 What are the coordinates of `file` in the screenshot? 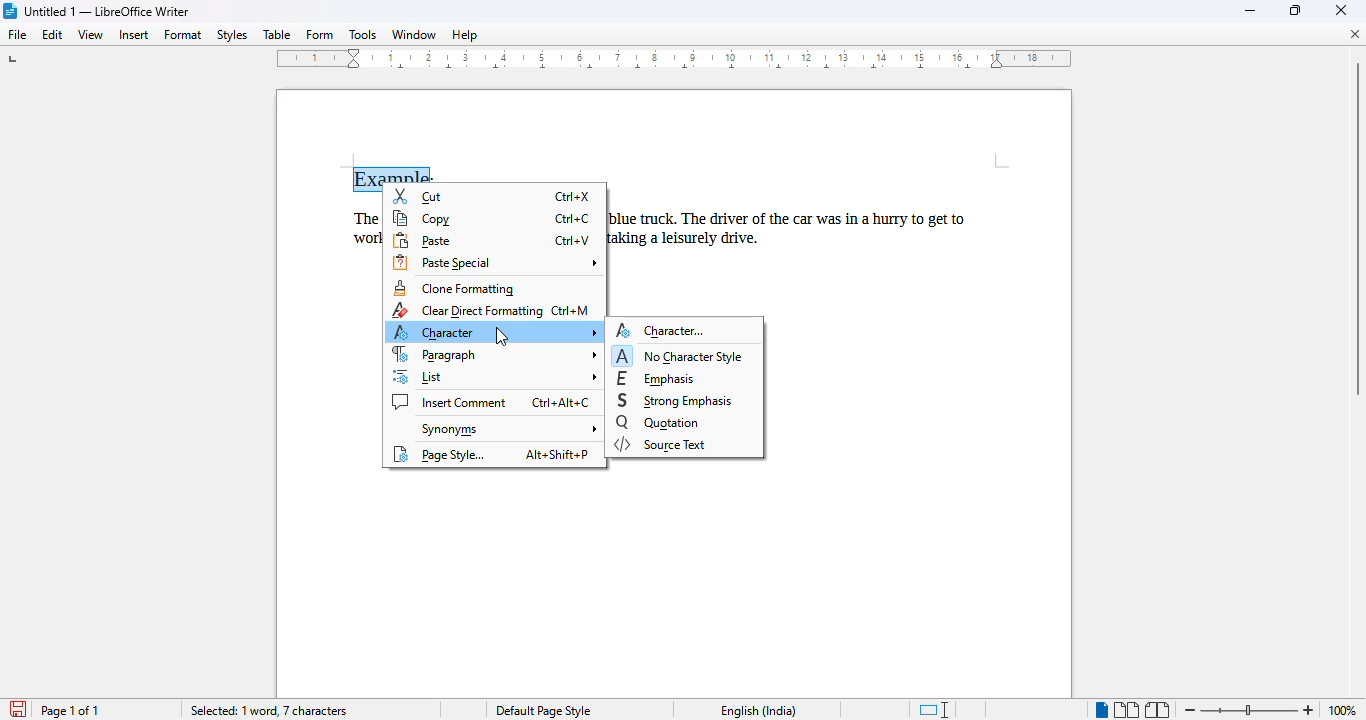 It's located at (18, 35).